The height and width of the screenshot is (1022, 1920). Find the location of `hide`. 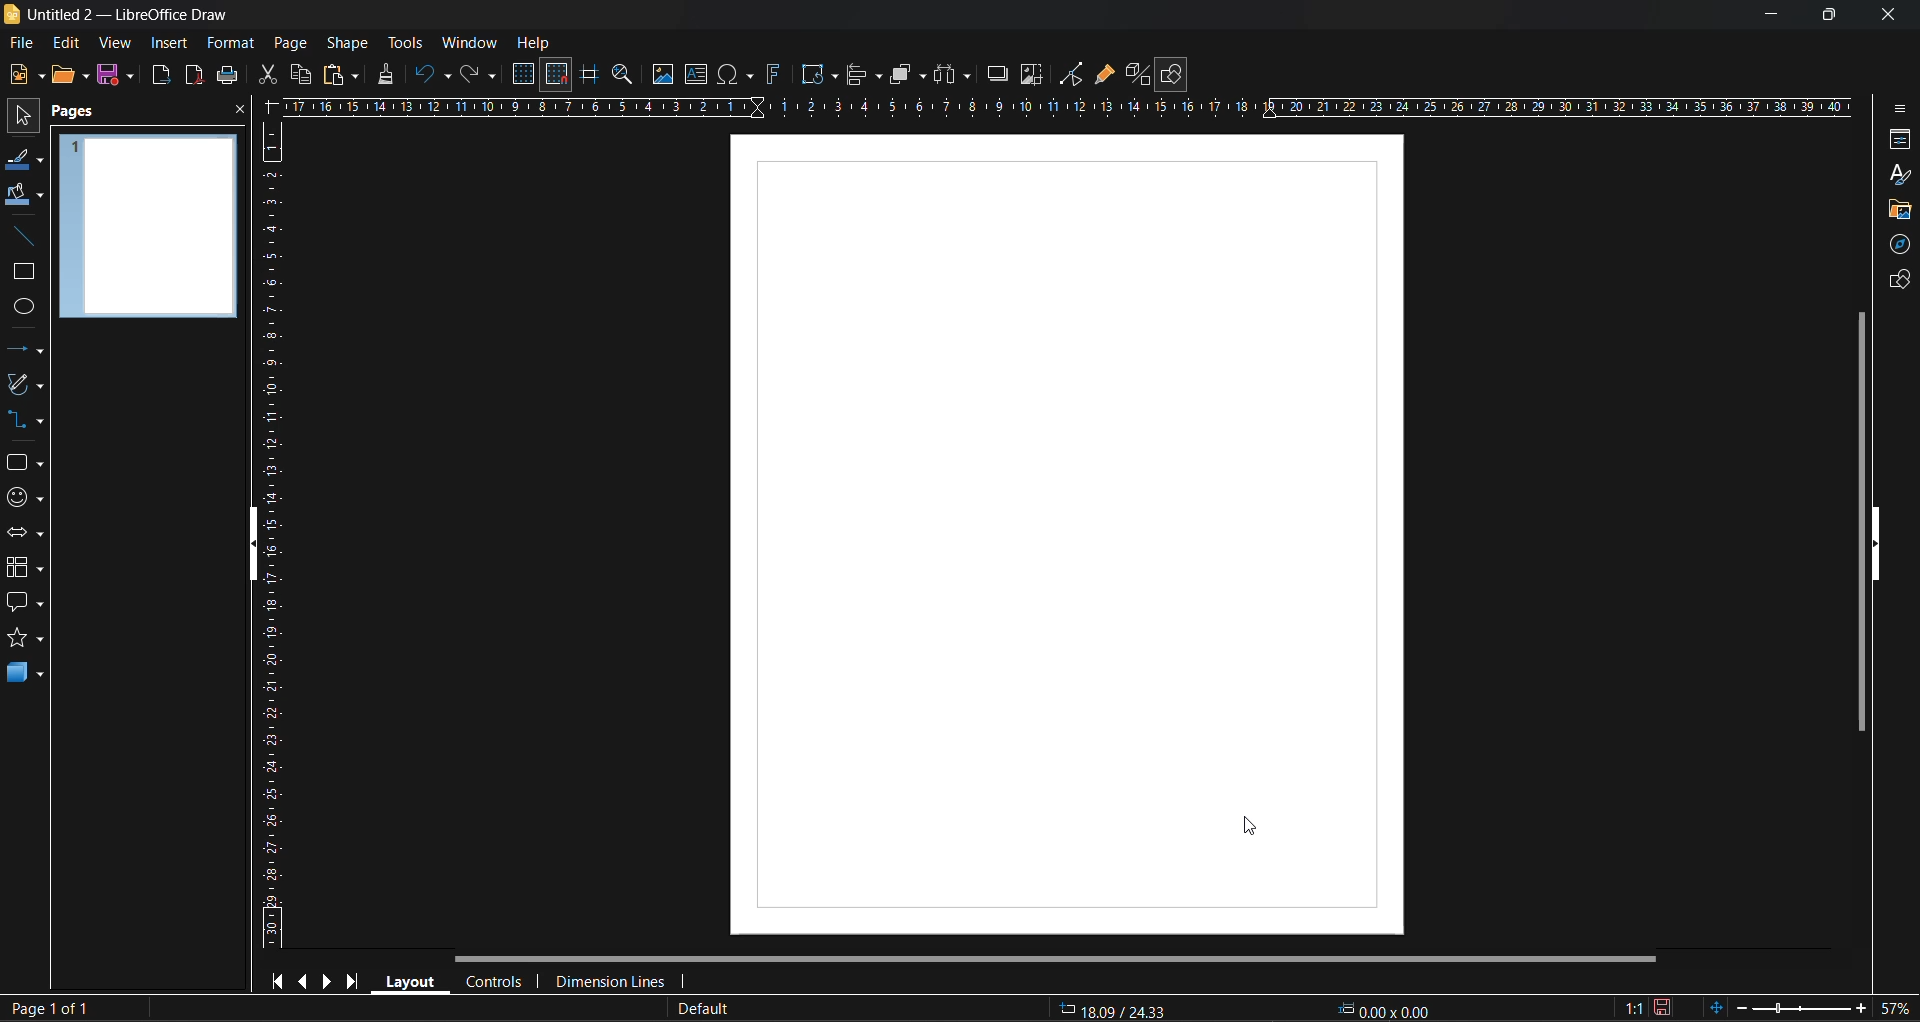

hide is located at coordinates (1885, 545).